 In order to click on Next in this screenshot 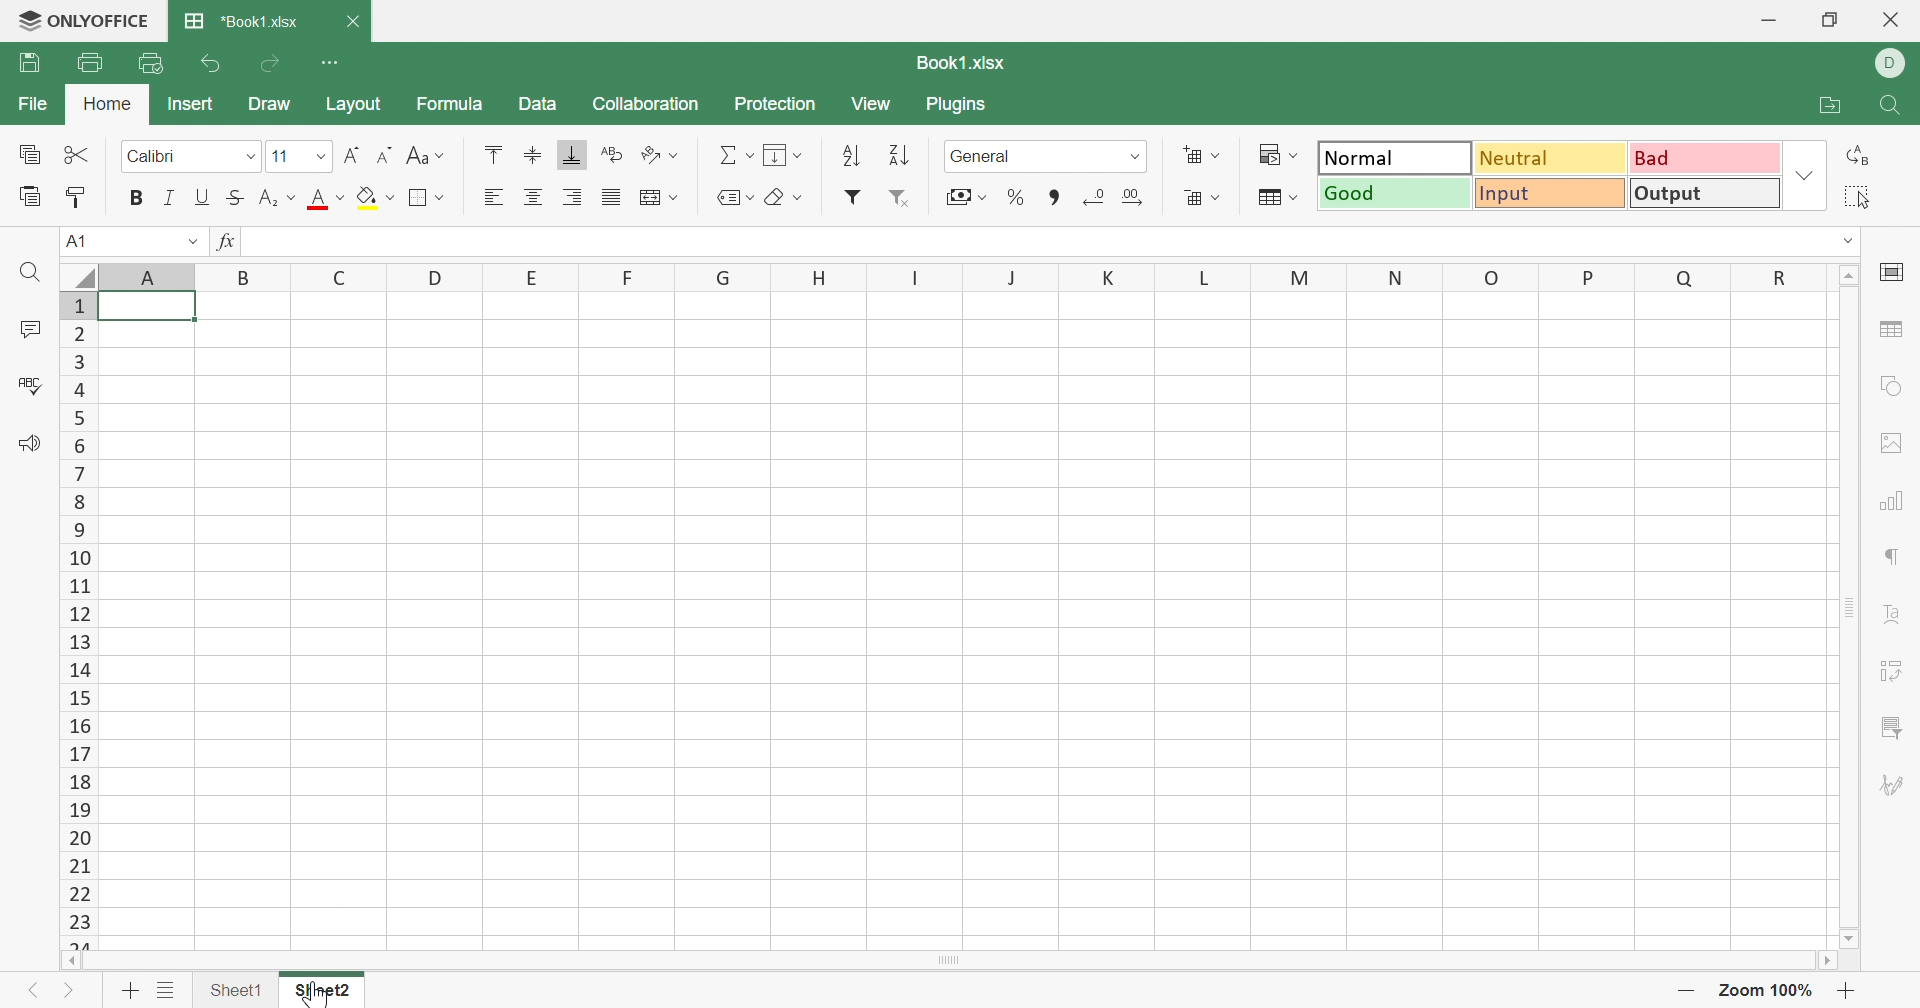, I will do `click(67, 988)`.